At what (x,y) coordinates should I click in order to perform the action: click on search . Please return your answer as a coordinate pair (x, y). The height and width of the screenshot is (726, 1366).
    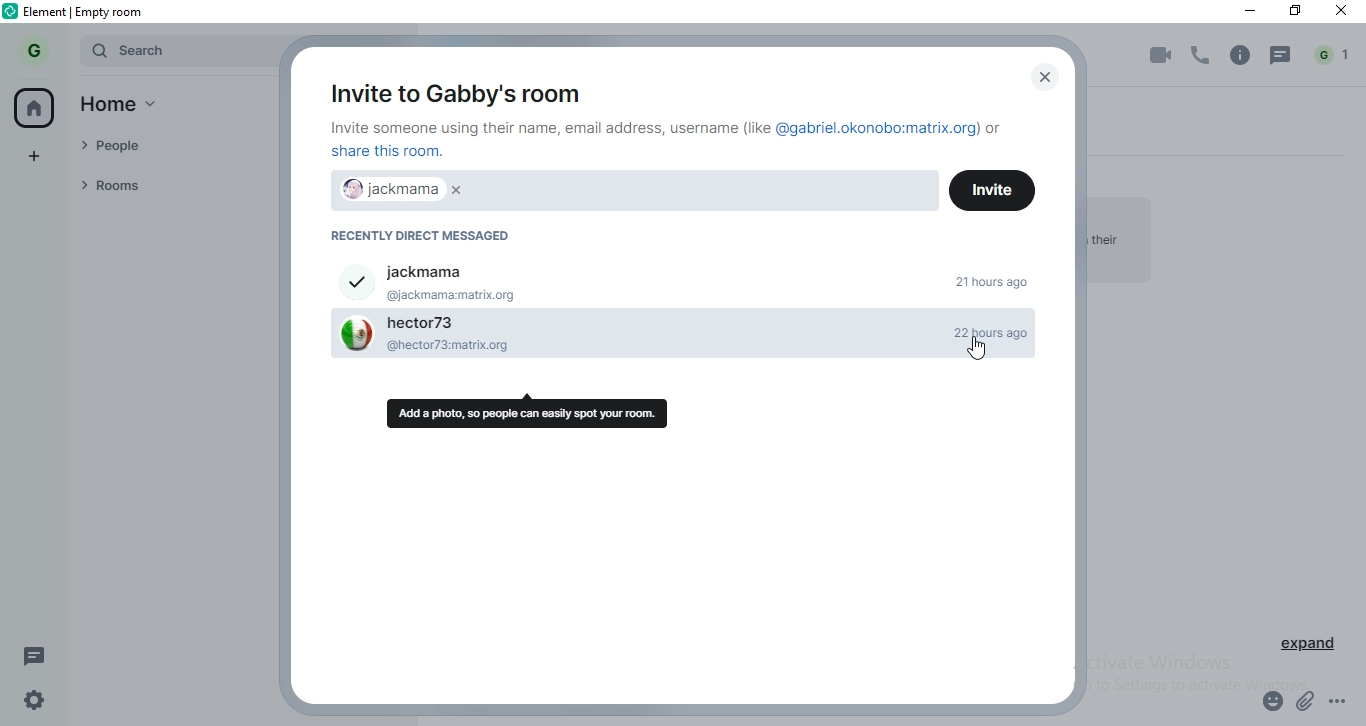
    Looking at the image, I should click on (174, 51).